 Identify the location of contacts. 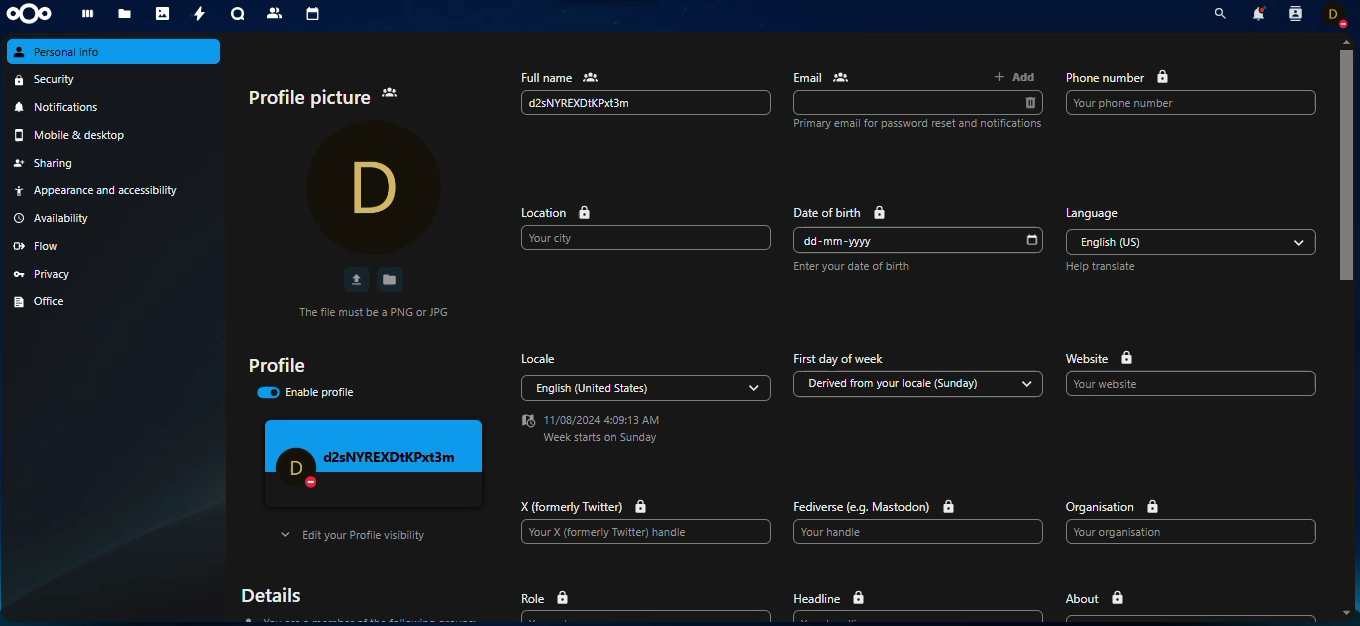
(274, 15).